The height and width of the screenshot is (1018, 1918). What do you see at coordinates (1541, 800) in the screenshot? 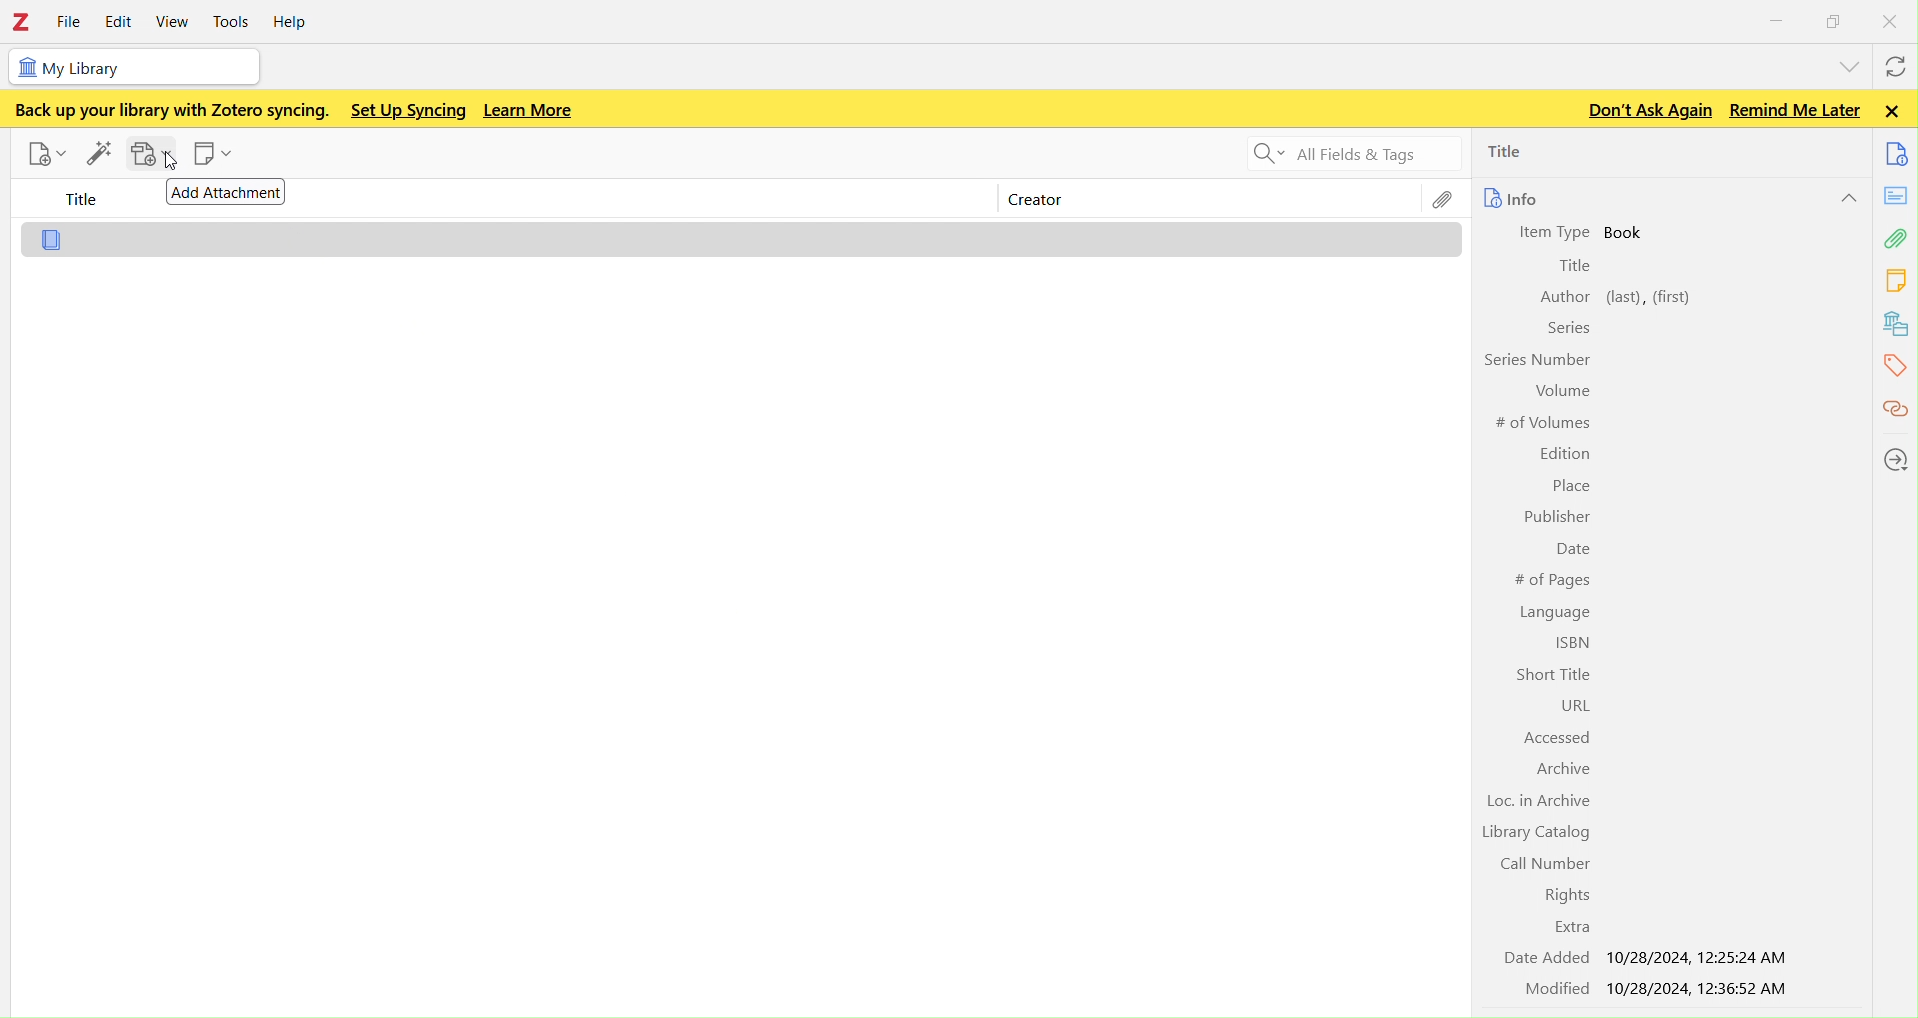
I see `Loc. in Archive` at bounding box center [1541, 800].